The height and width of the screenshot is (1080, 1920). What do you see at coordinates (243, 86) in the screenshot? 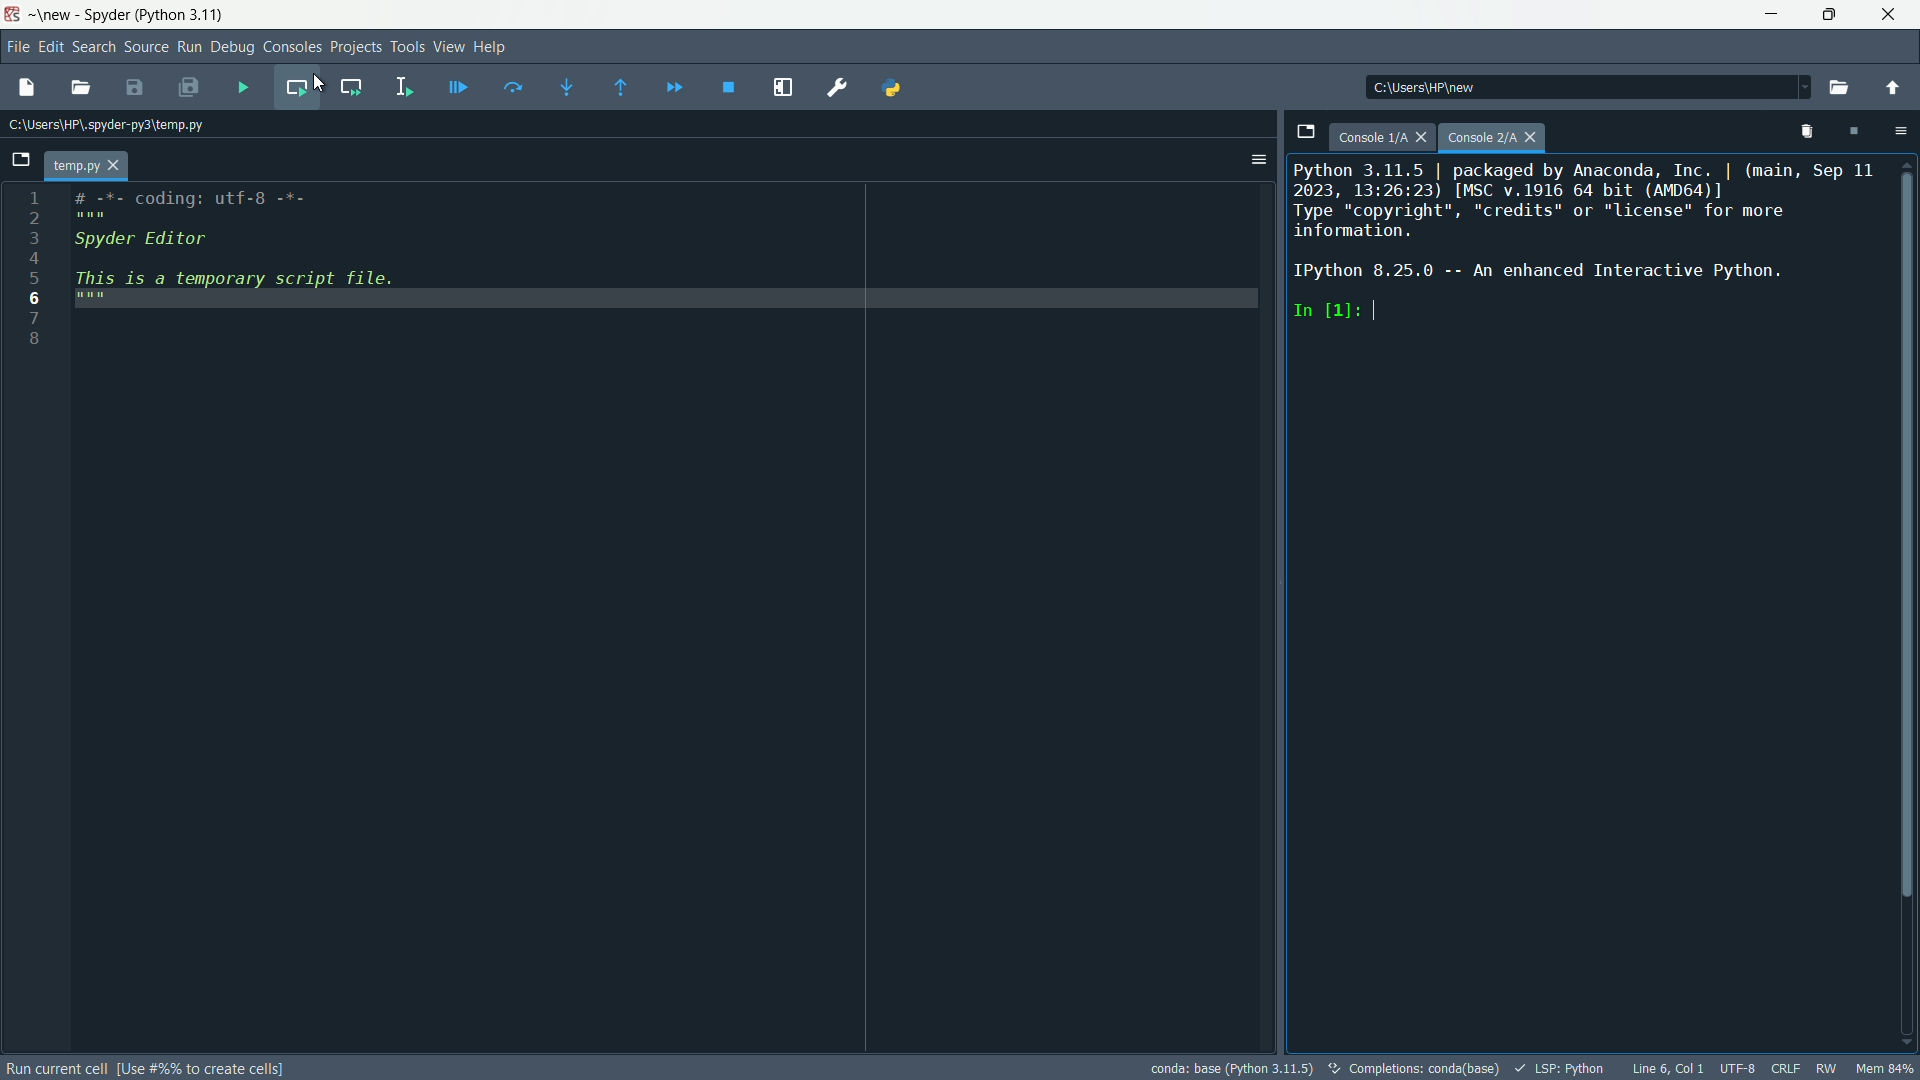
I see `run files` at bounding box center [243, 86].